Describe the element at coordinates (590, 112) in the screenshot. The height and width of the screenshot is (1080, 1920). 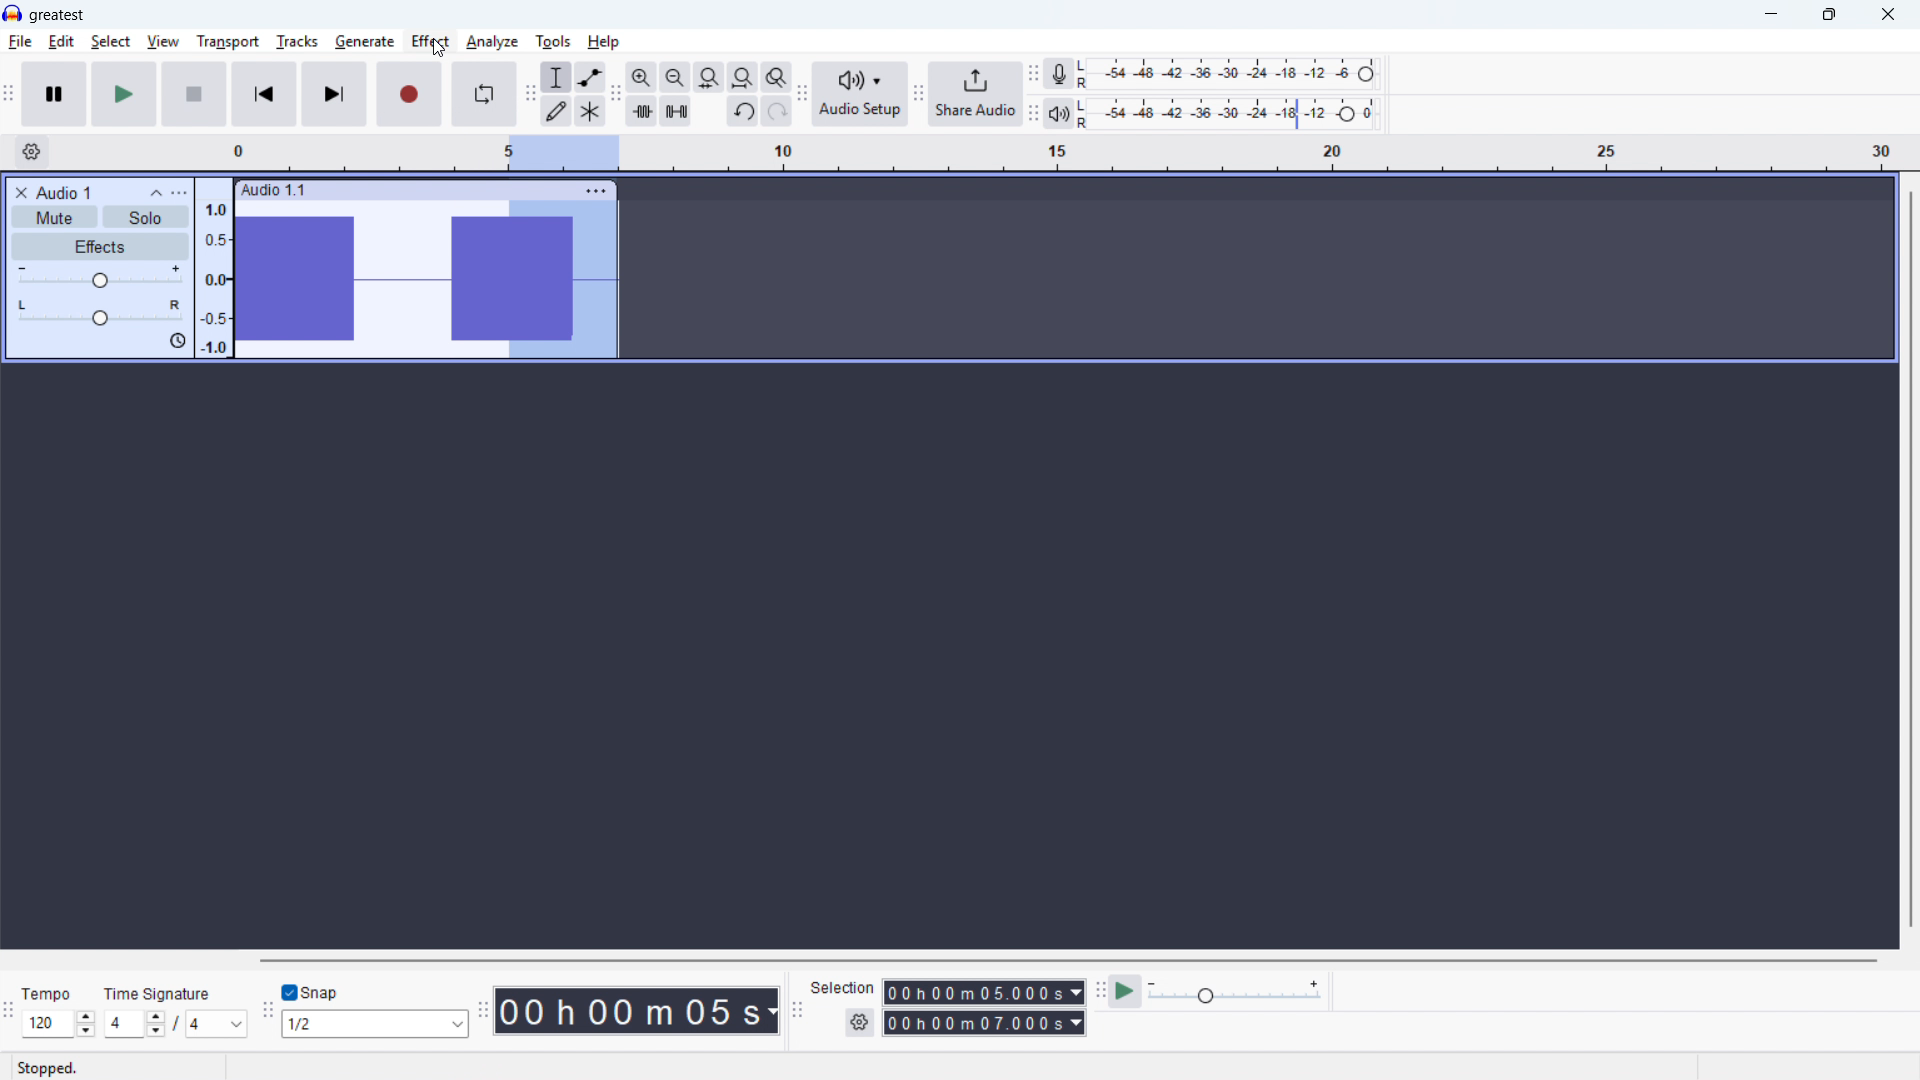
I see `Multi tool ` at that location.